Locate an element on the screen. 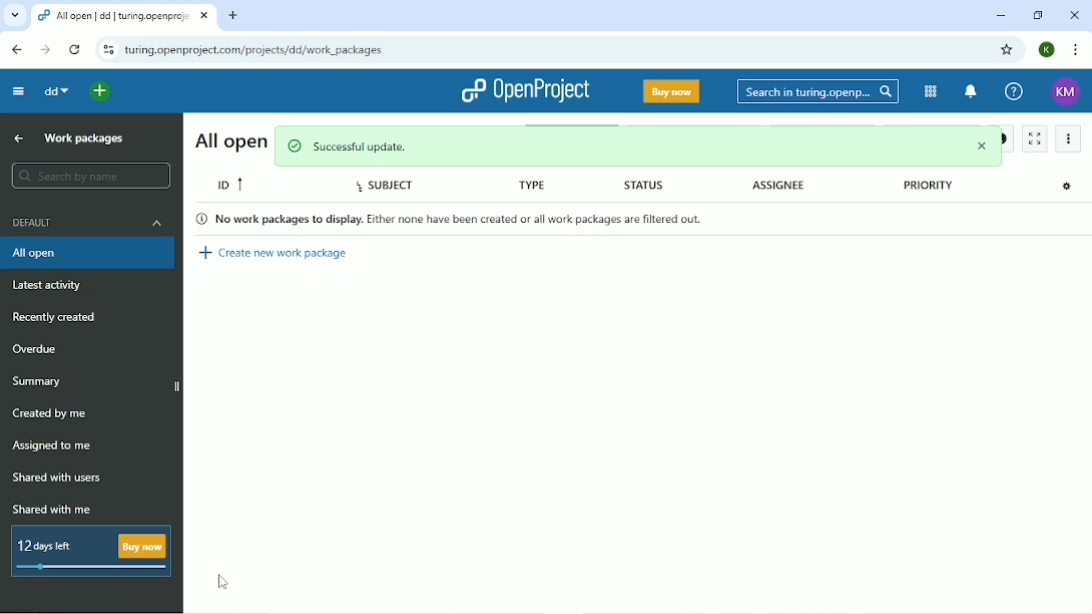  Assignee is located at coordinates (777, 188).